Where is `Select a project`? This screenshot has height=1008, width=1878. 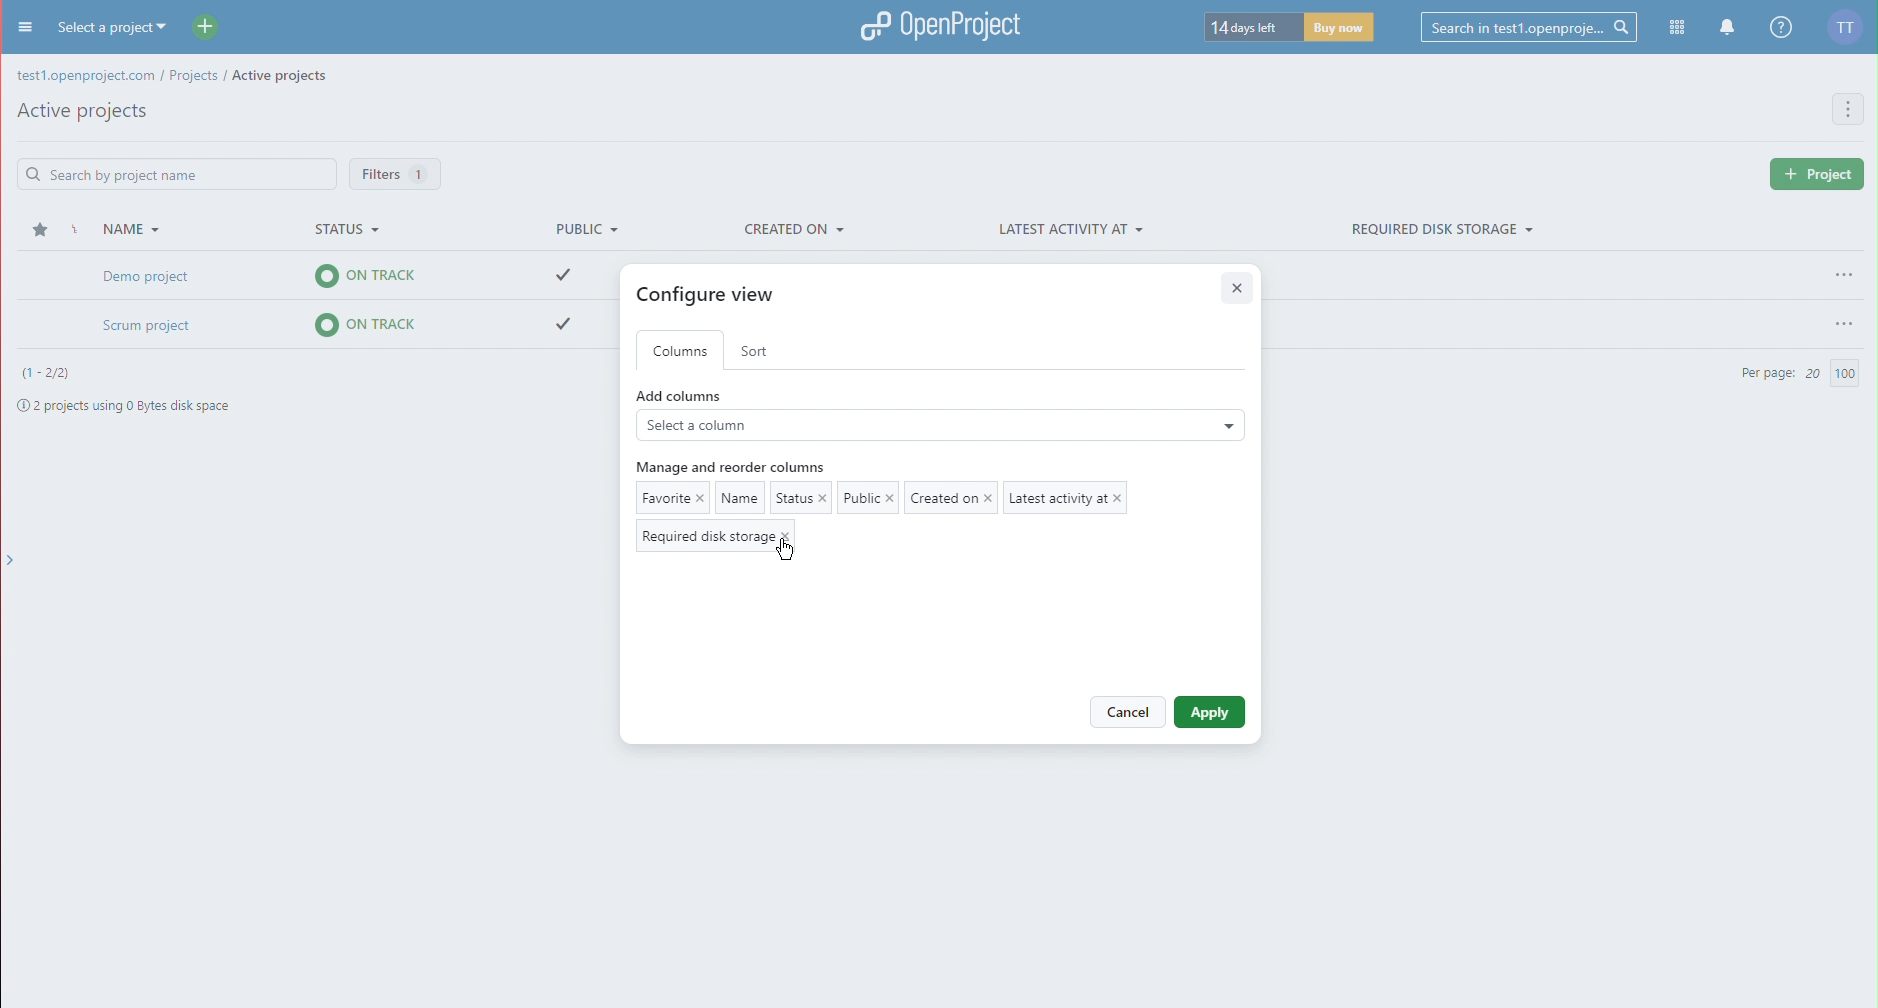
Select a project is located at coordinates (138, 27).